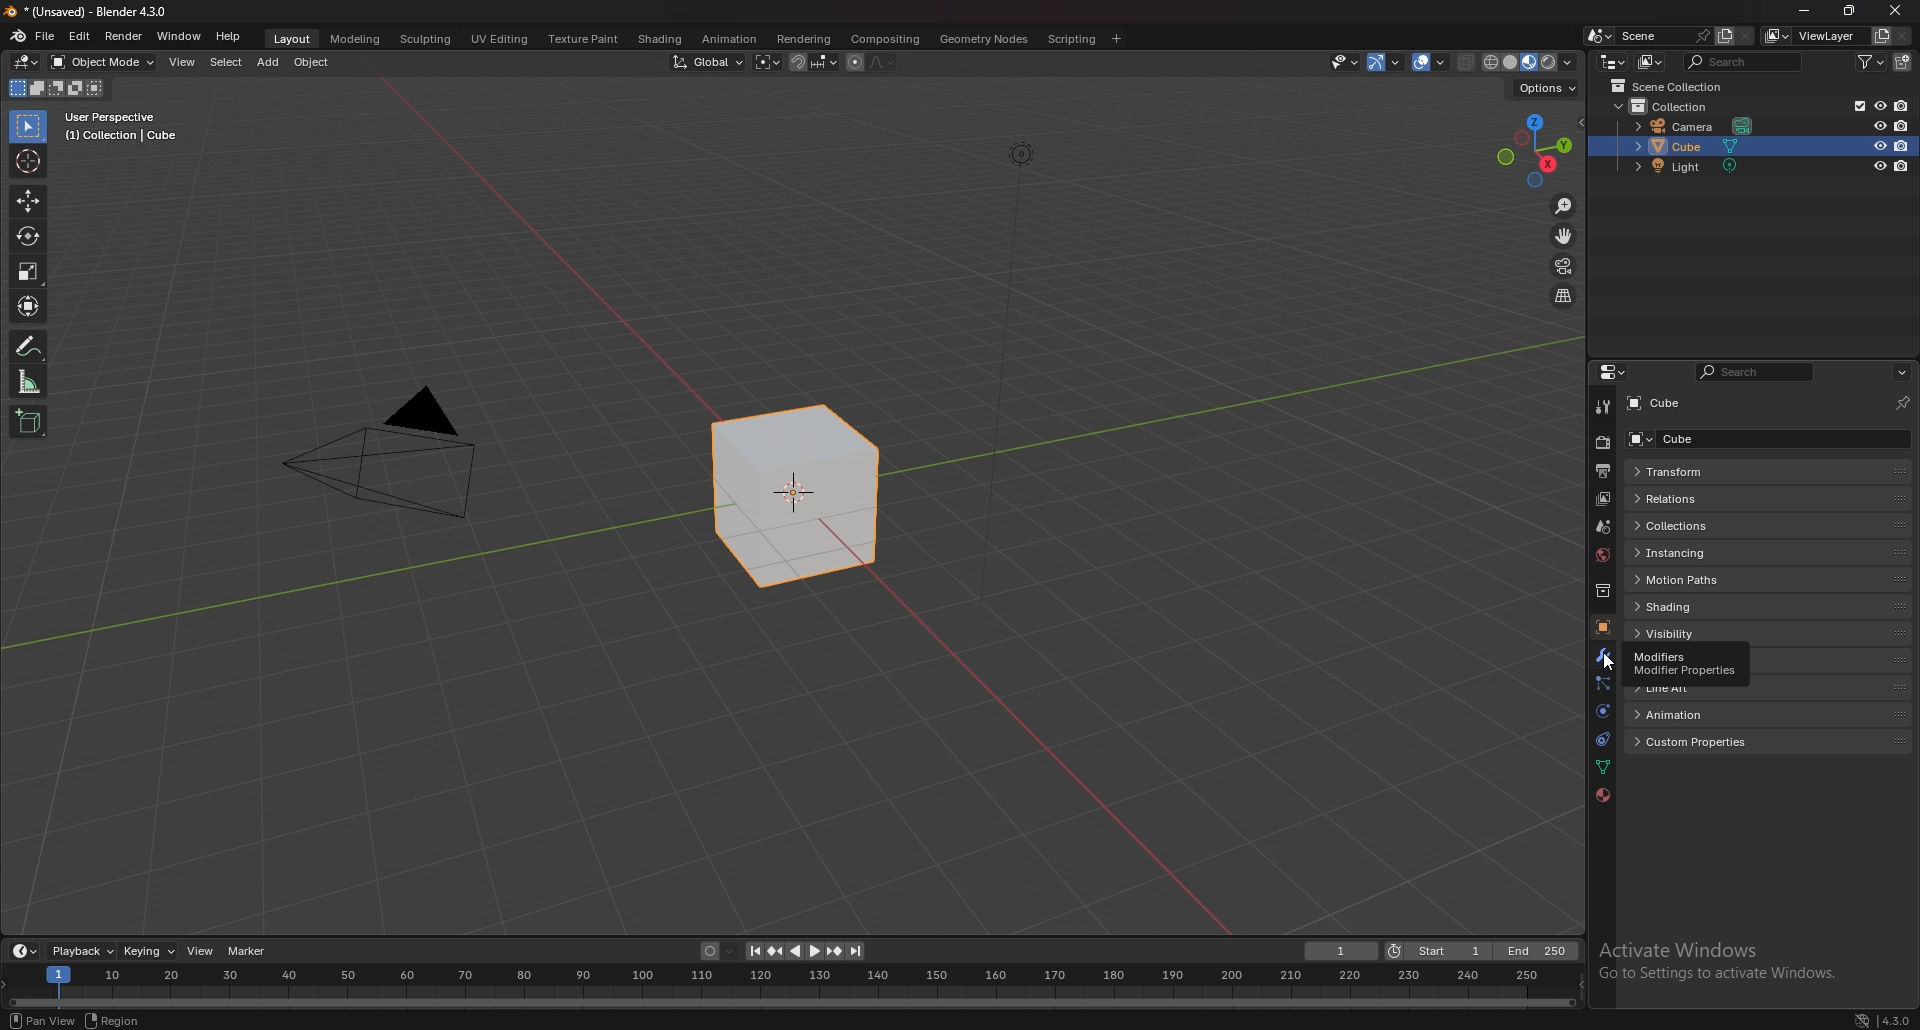 This screenshot has width=1920, height=1030. I want to click on perspective/orthographic, so click(1563, 297).